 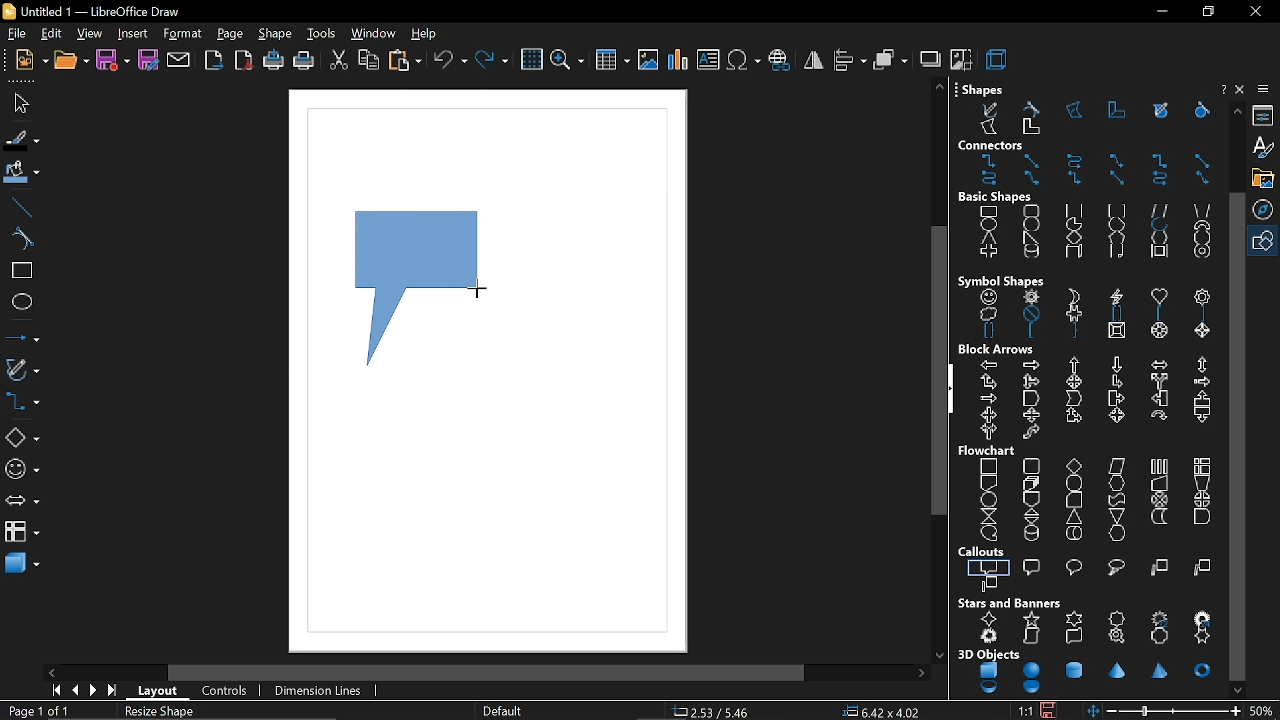 I want to click on co-ordinate, so click(x=718, y=712).